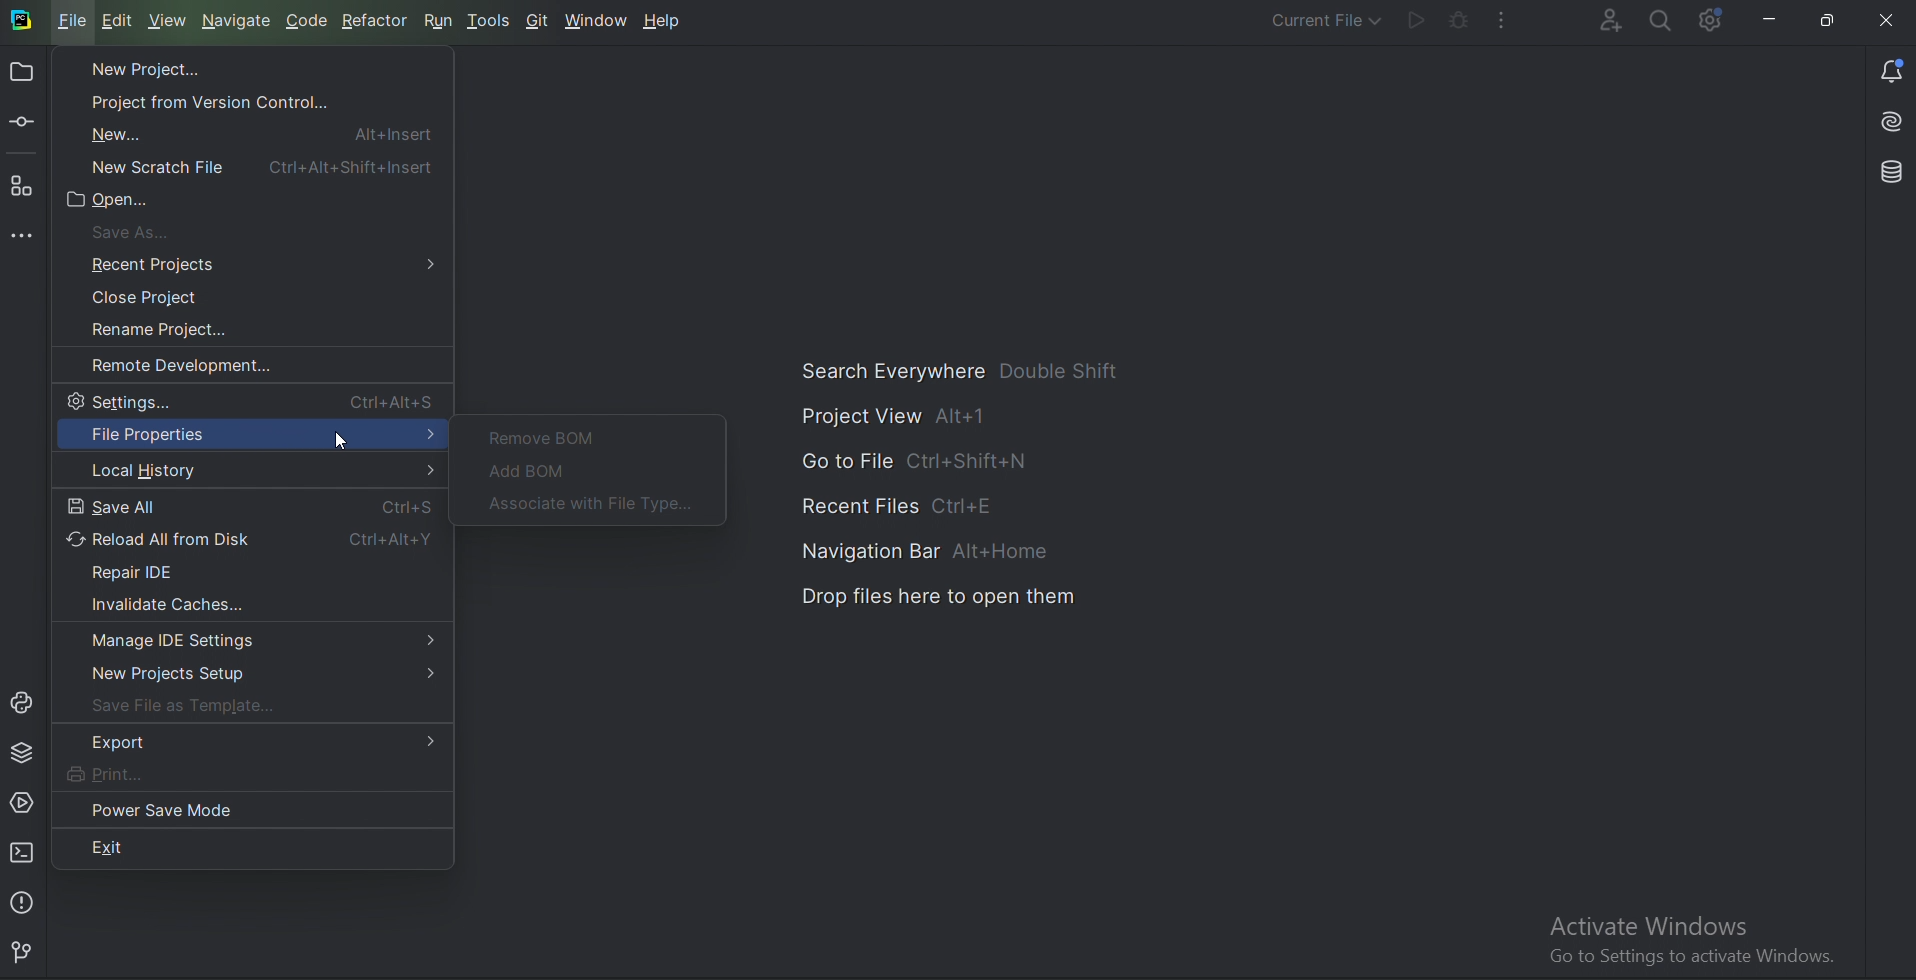 This screenshot has width=1916, height=980. I want to click on Databse, so click(1896, 170).